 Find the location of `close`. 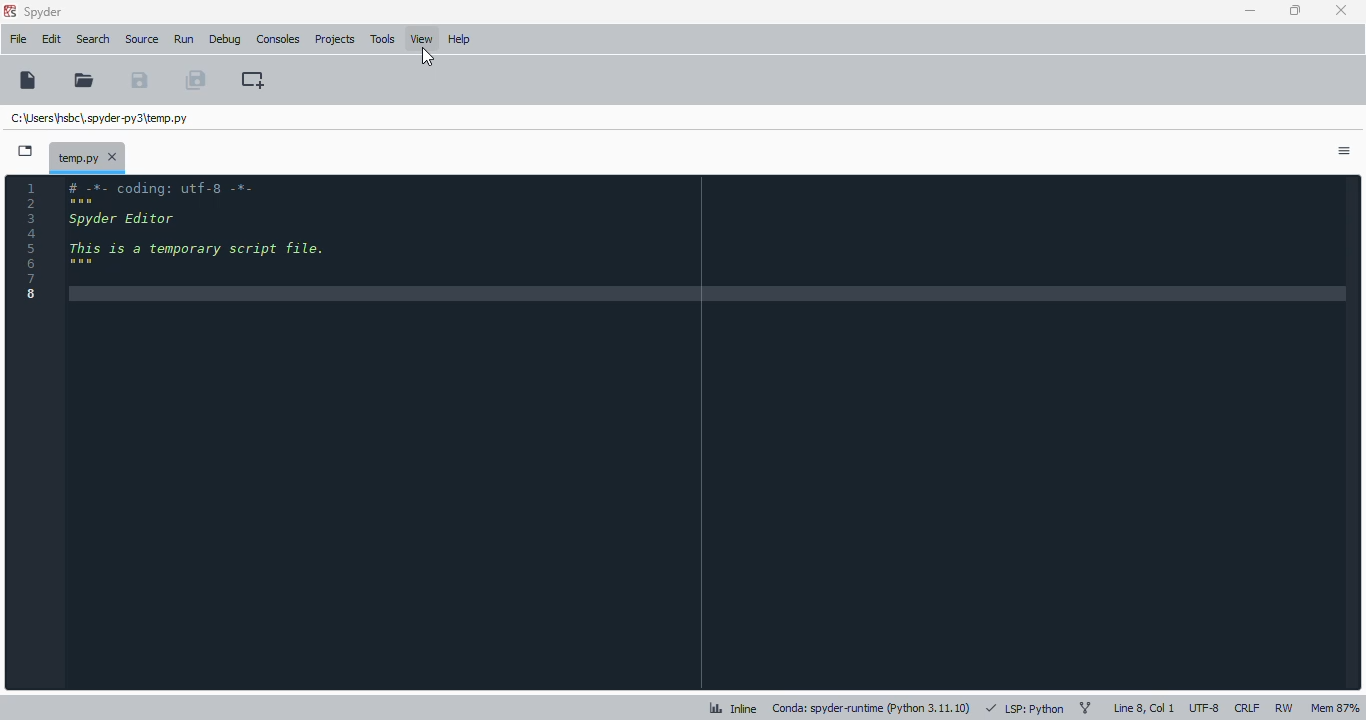

close is located at coordinates (1341, 10).